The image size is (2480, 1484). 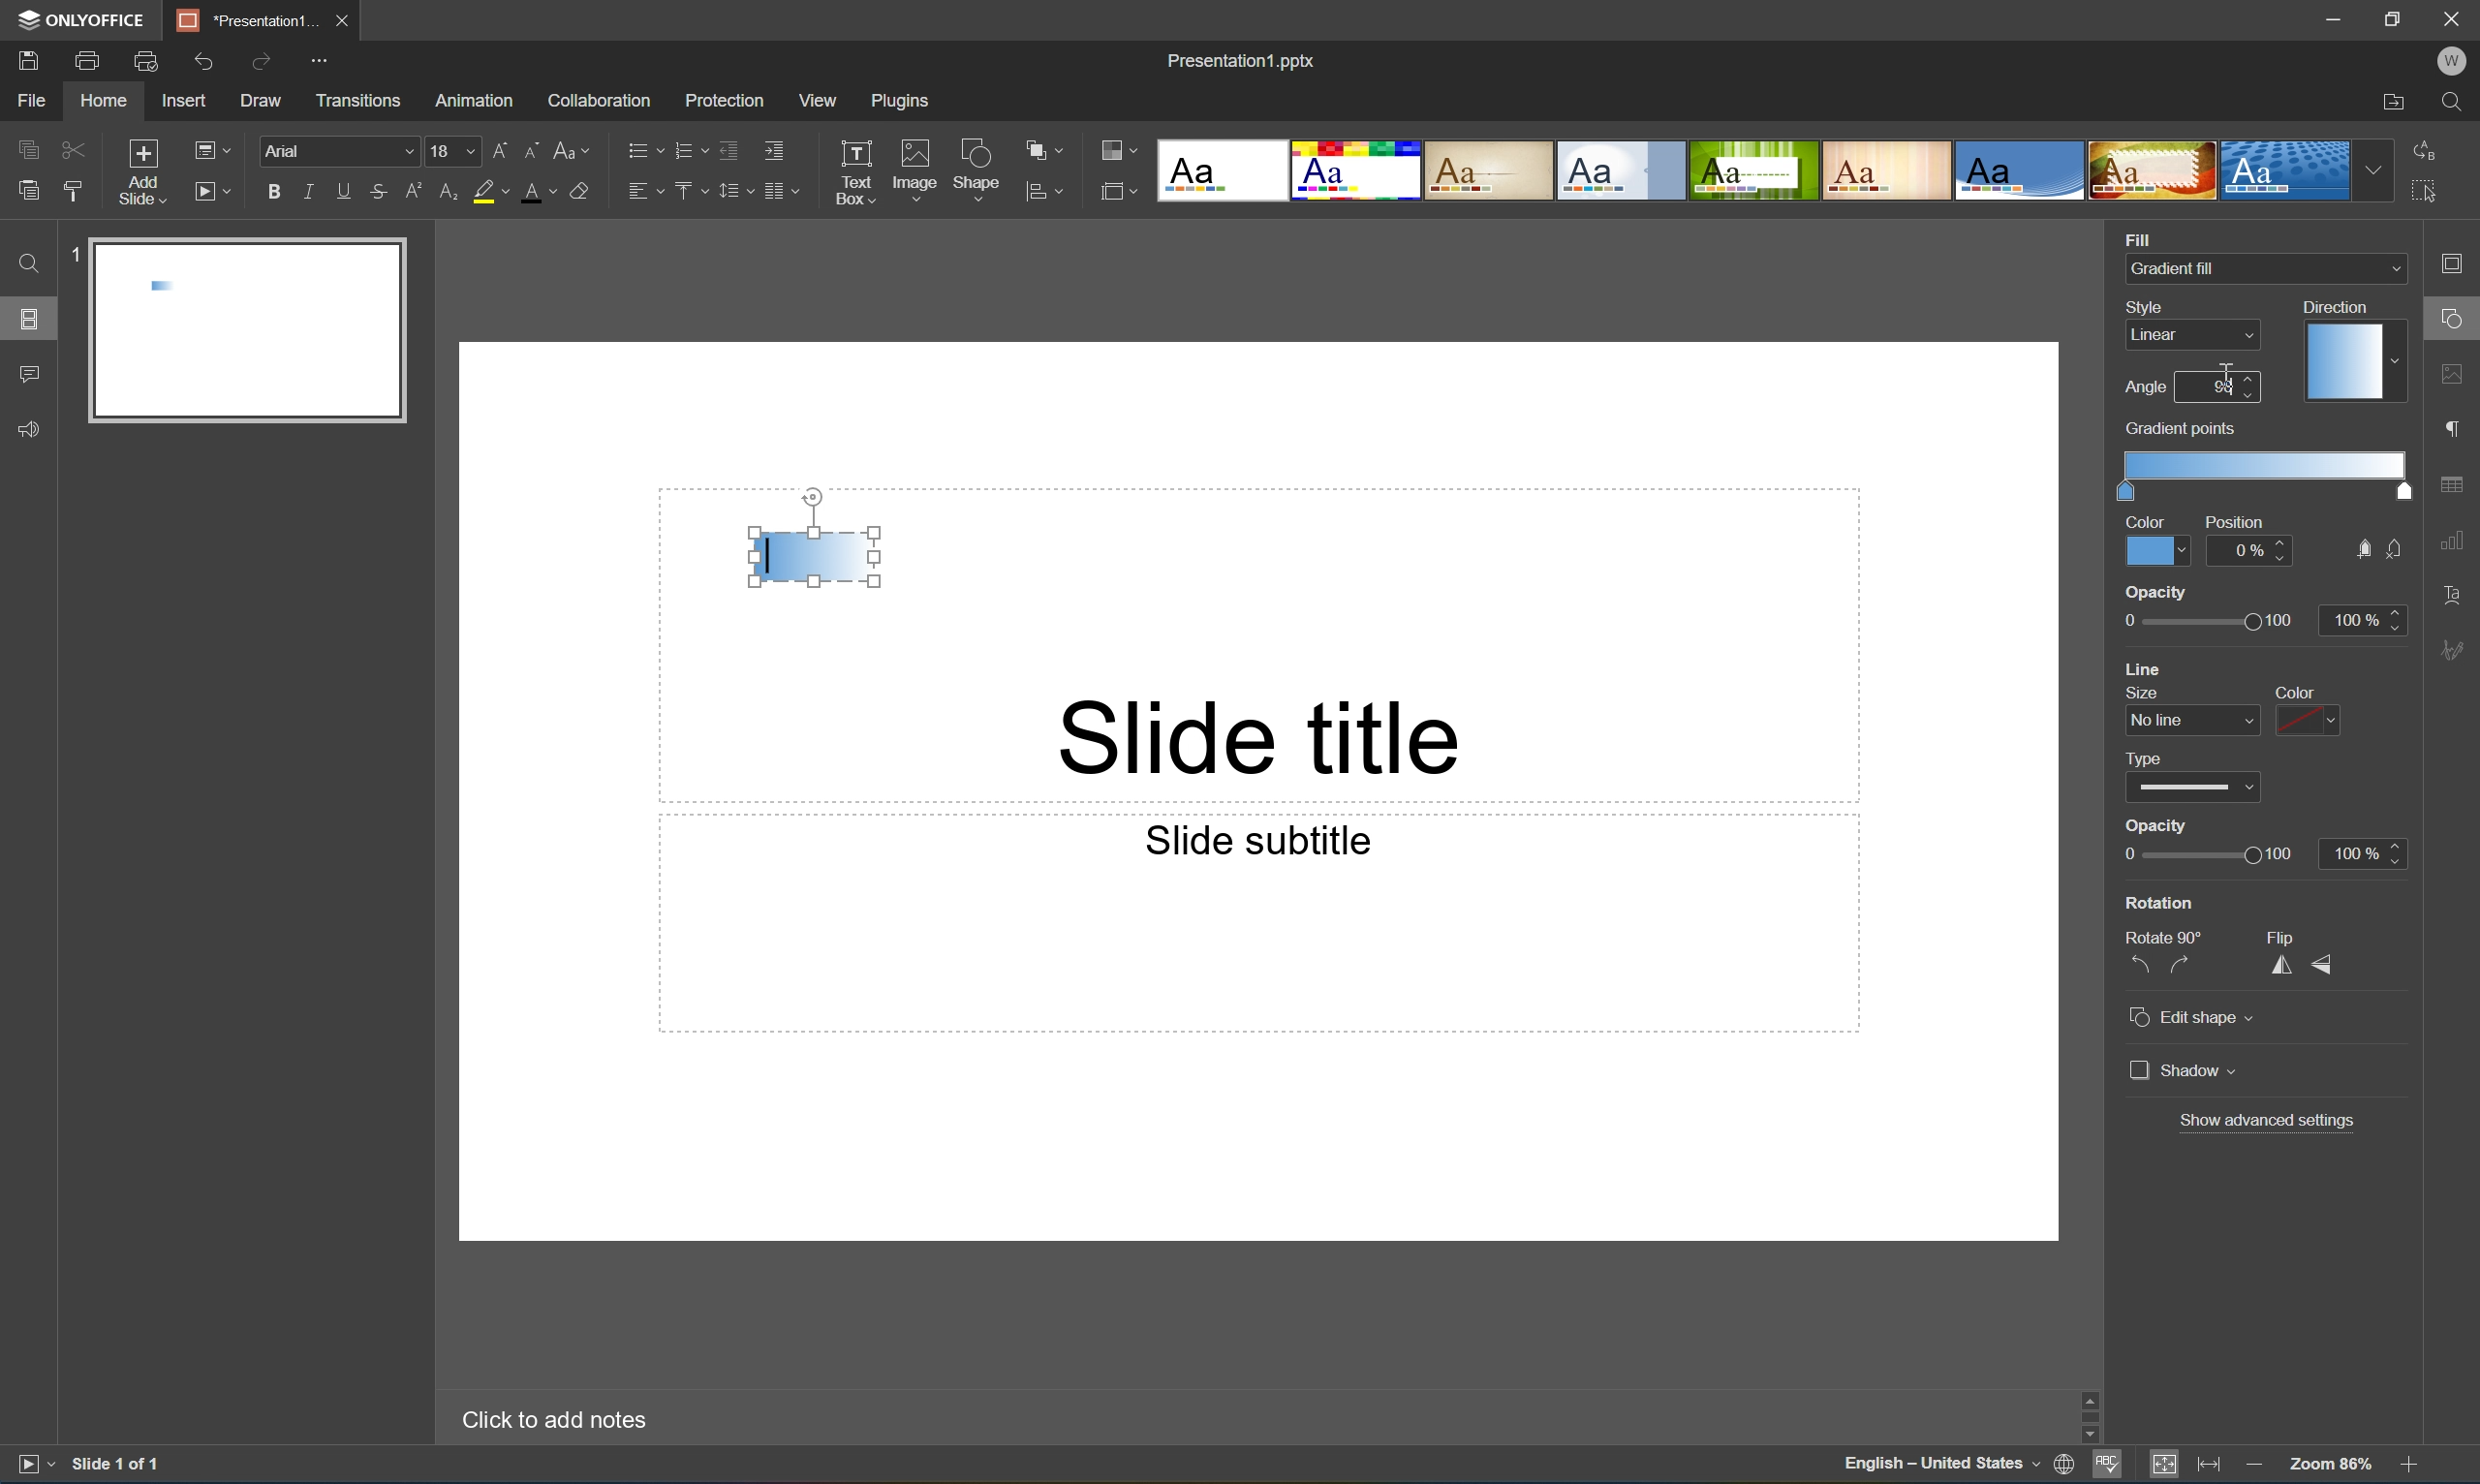 I want to click on Rotate 90° clockwise, so click(x=2184, y=965).